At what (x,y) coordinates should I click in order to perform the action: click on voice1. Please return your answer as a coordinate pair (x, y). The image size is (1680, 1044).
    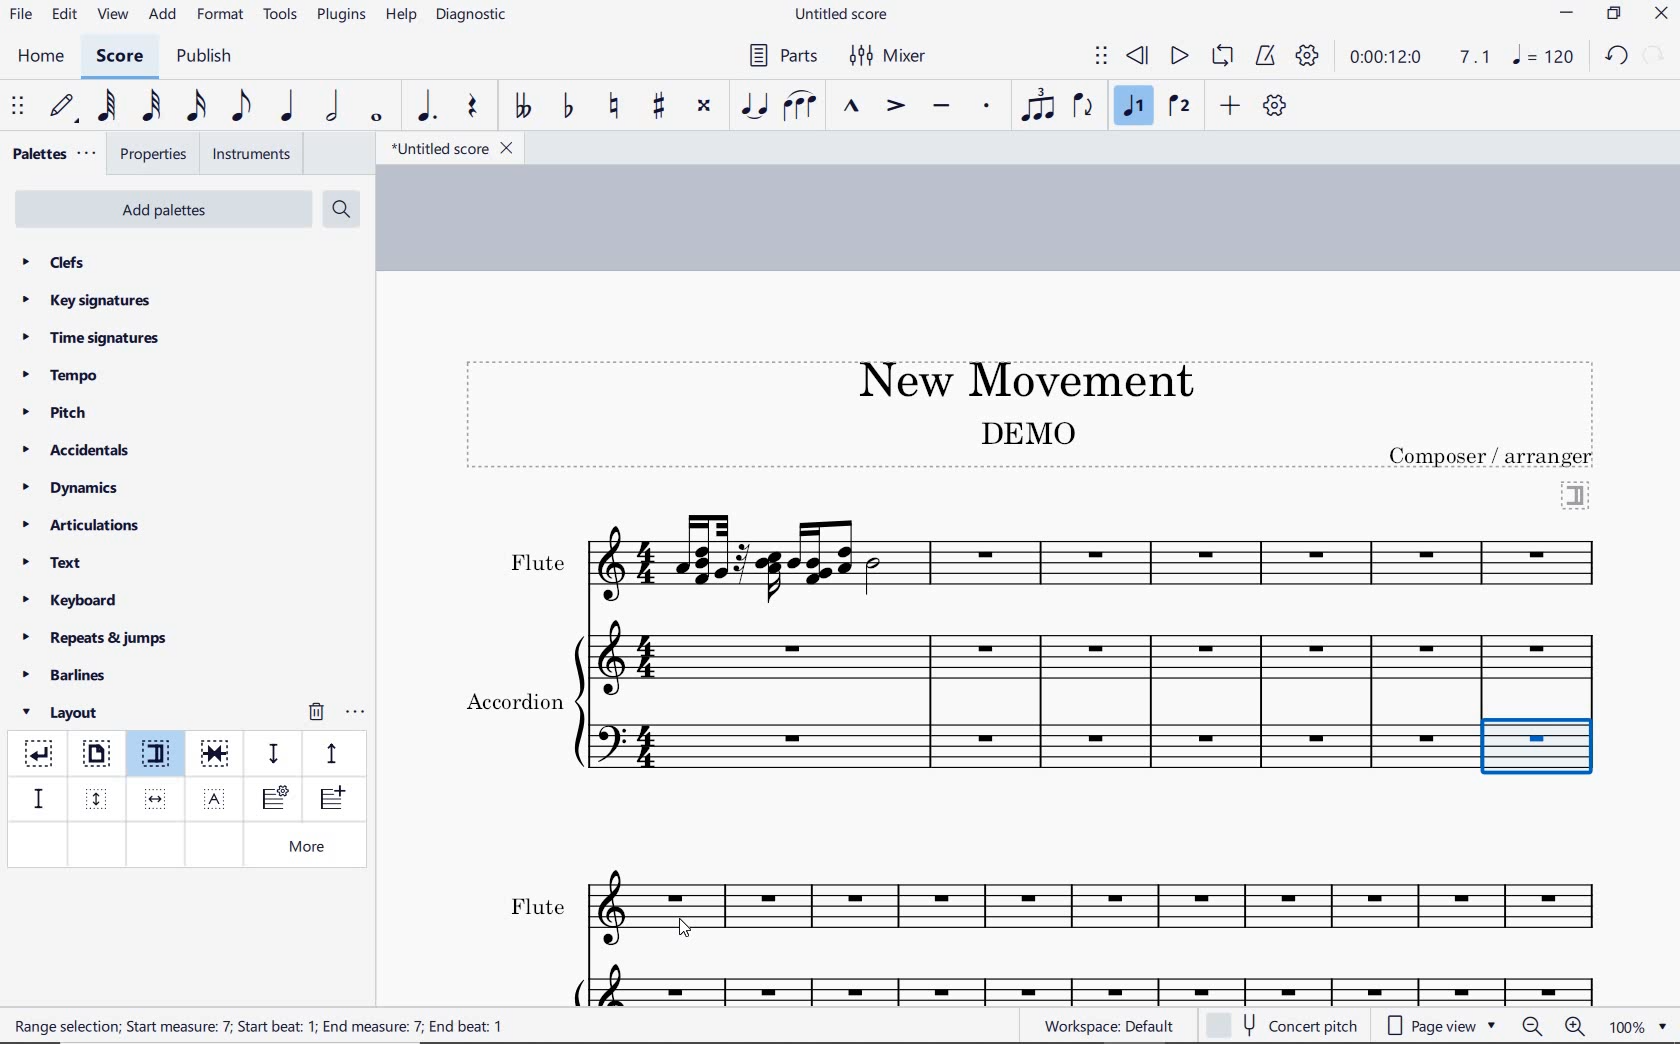
    Looking at the image, I should click on (1136, 107).